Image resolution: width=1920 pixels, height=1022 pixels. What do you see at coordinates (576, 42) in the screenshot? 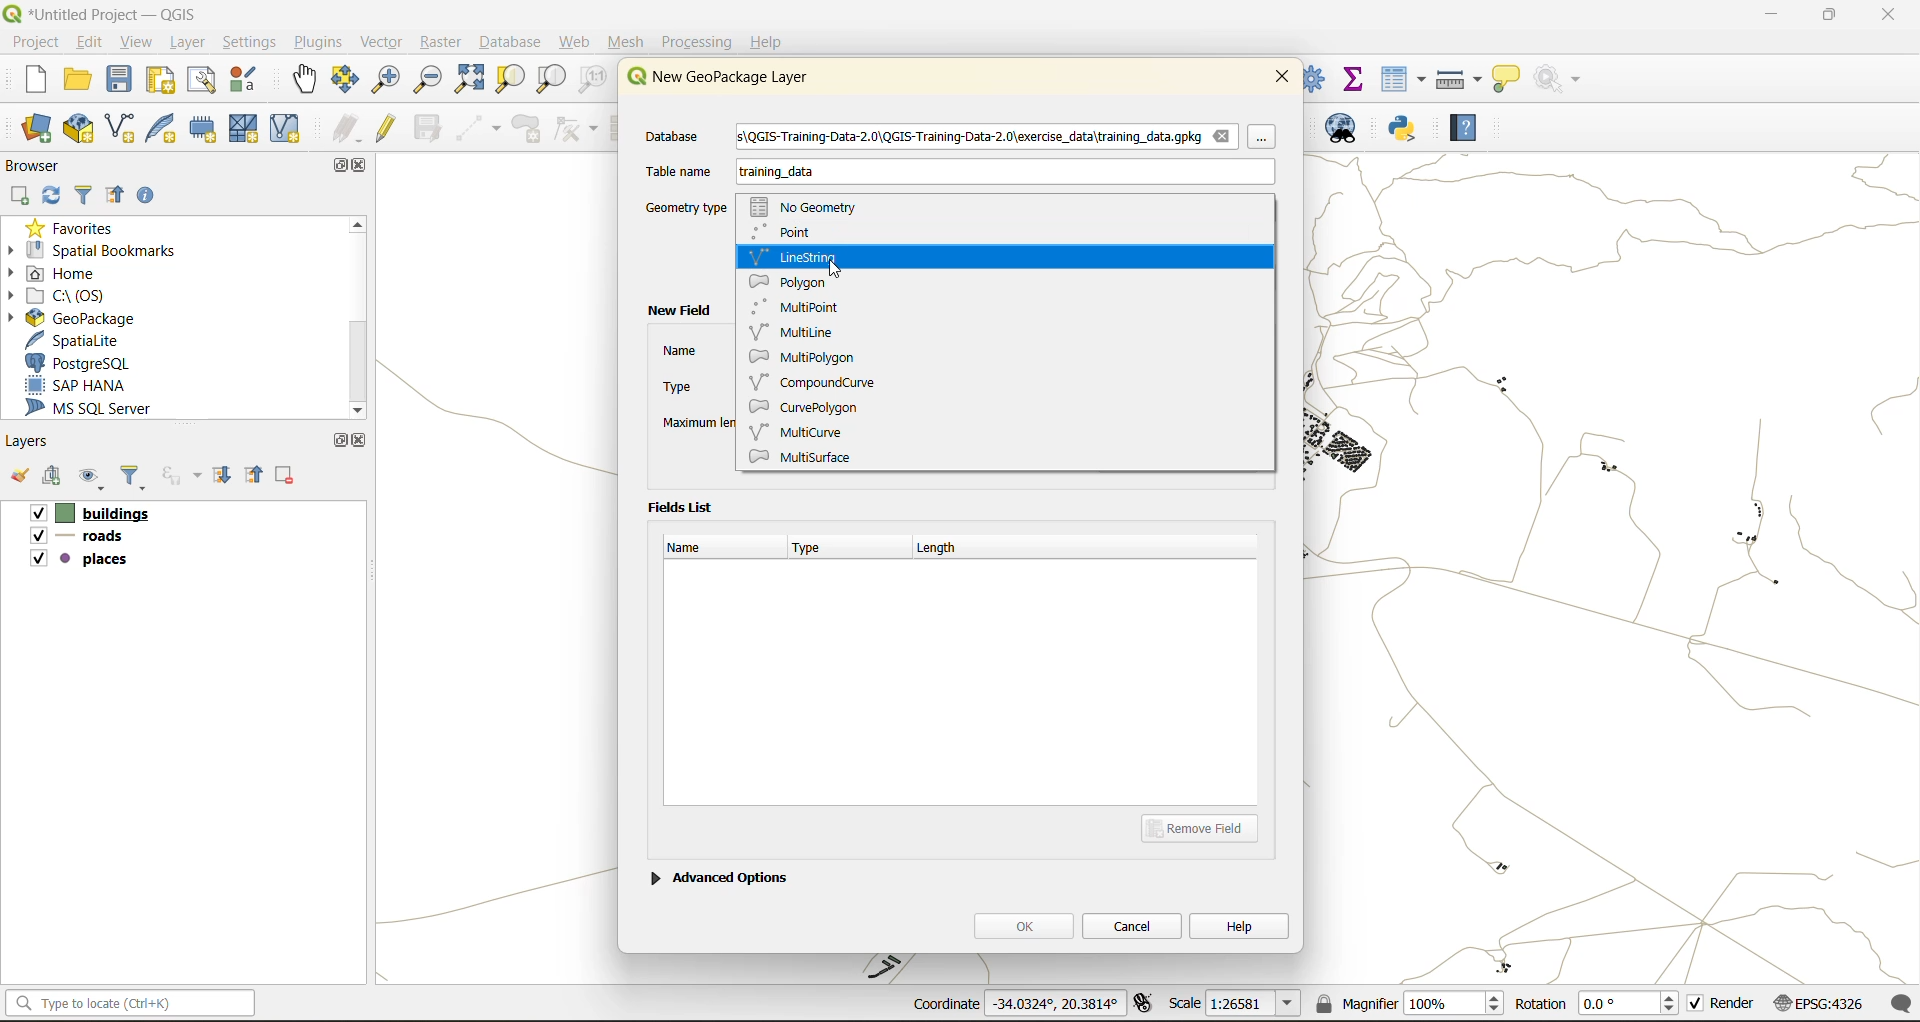
I see `web` at bounding box center [576, 42].